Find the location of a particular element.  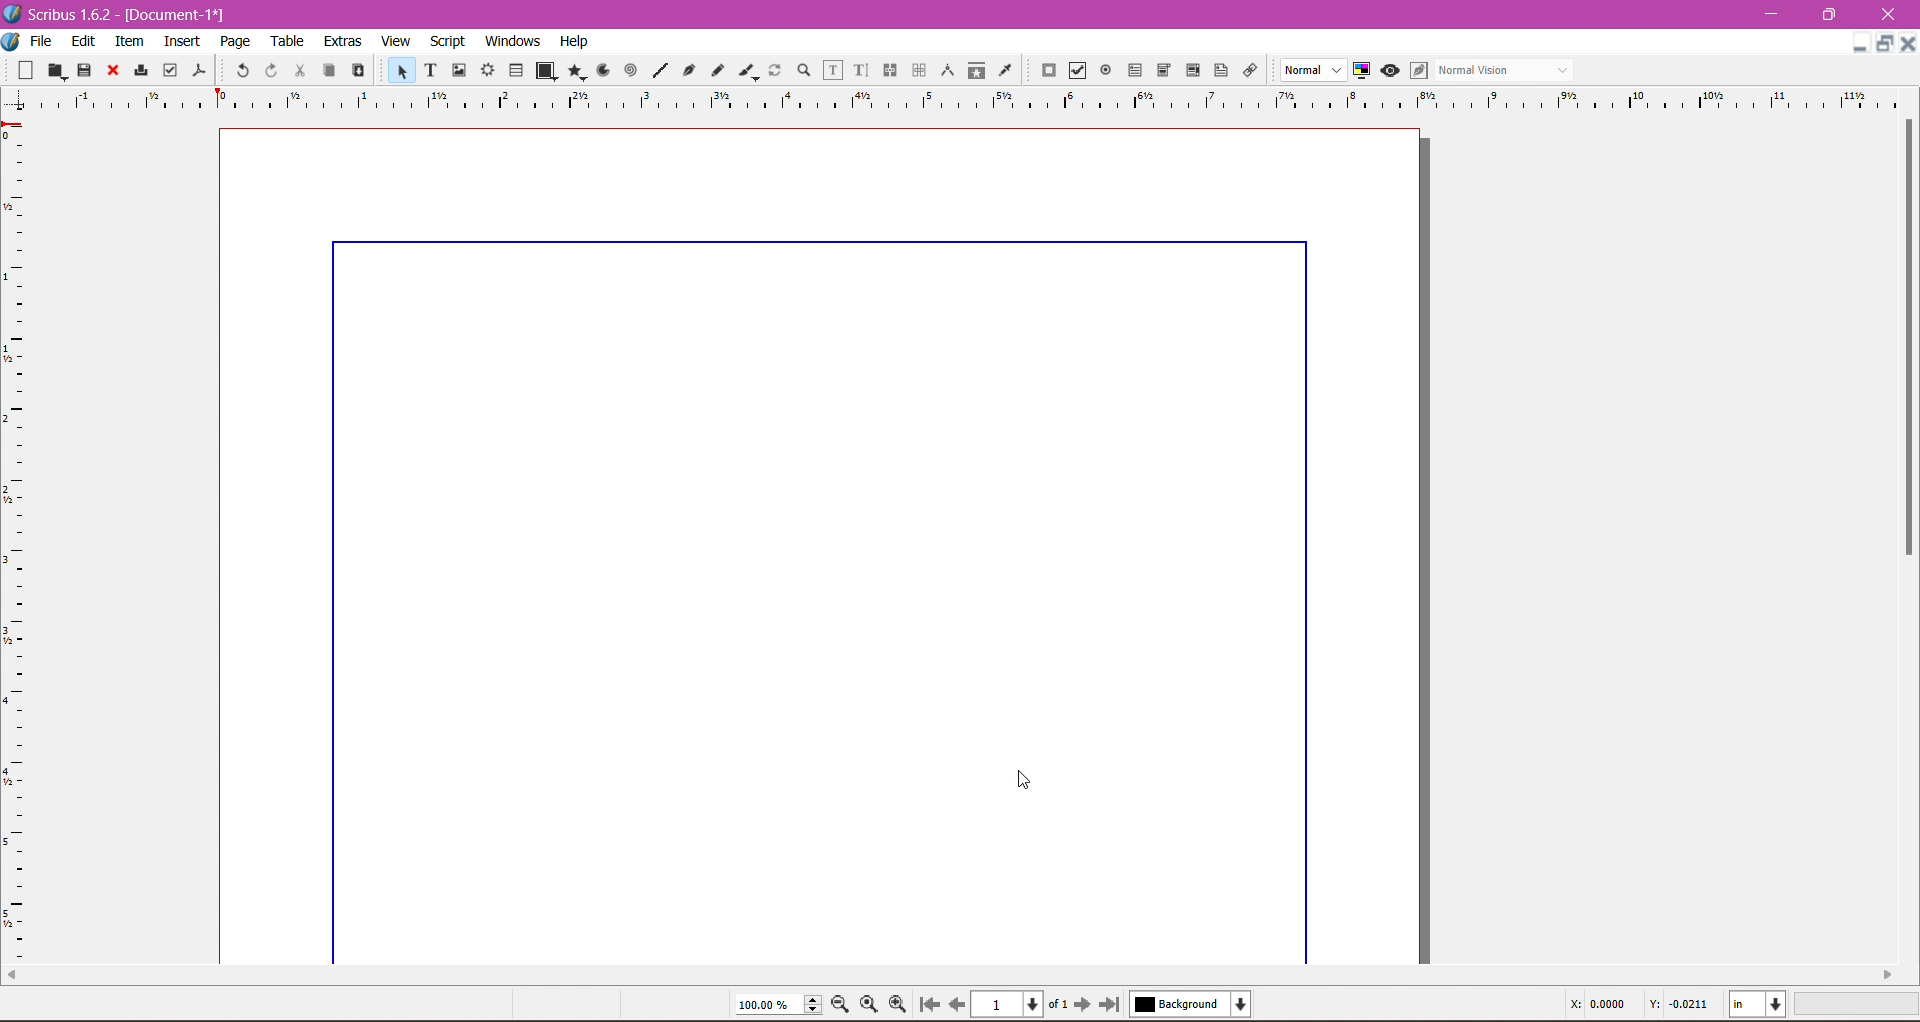

Close Document is located at coordinates (1908, 44).